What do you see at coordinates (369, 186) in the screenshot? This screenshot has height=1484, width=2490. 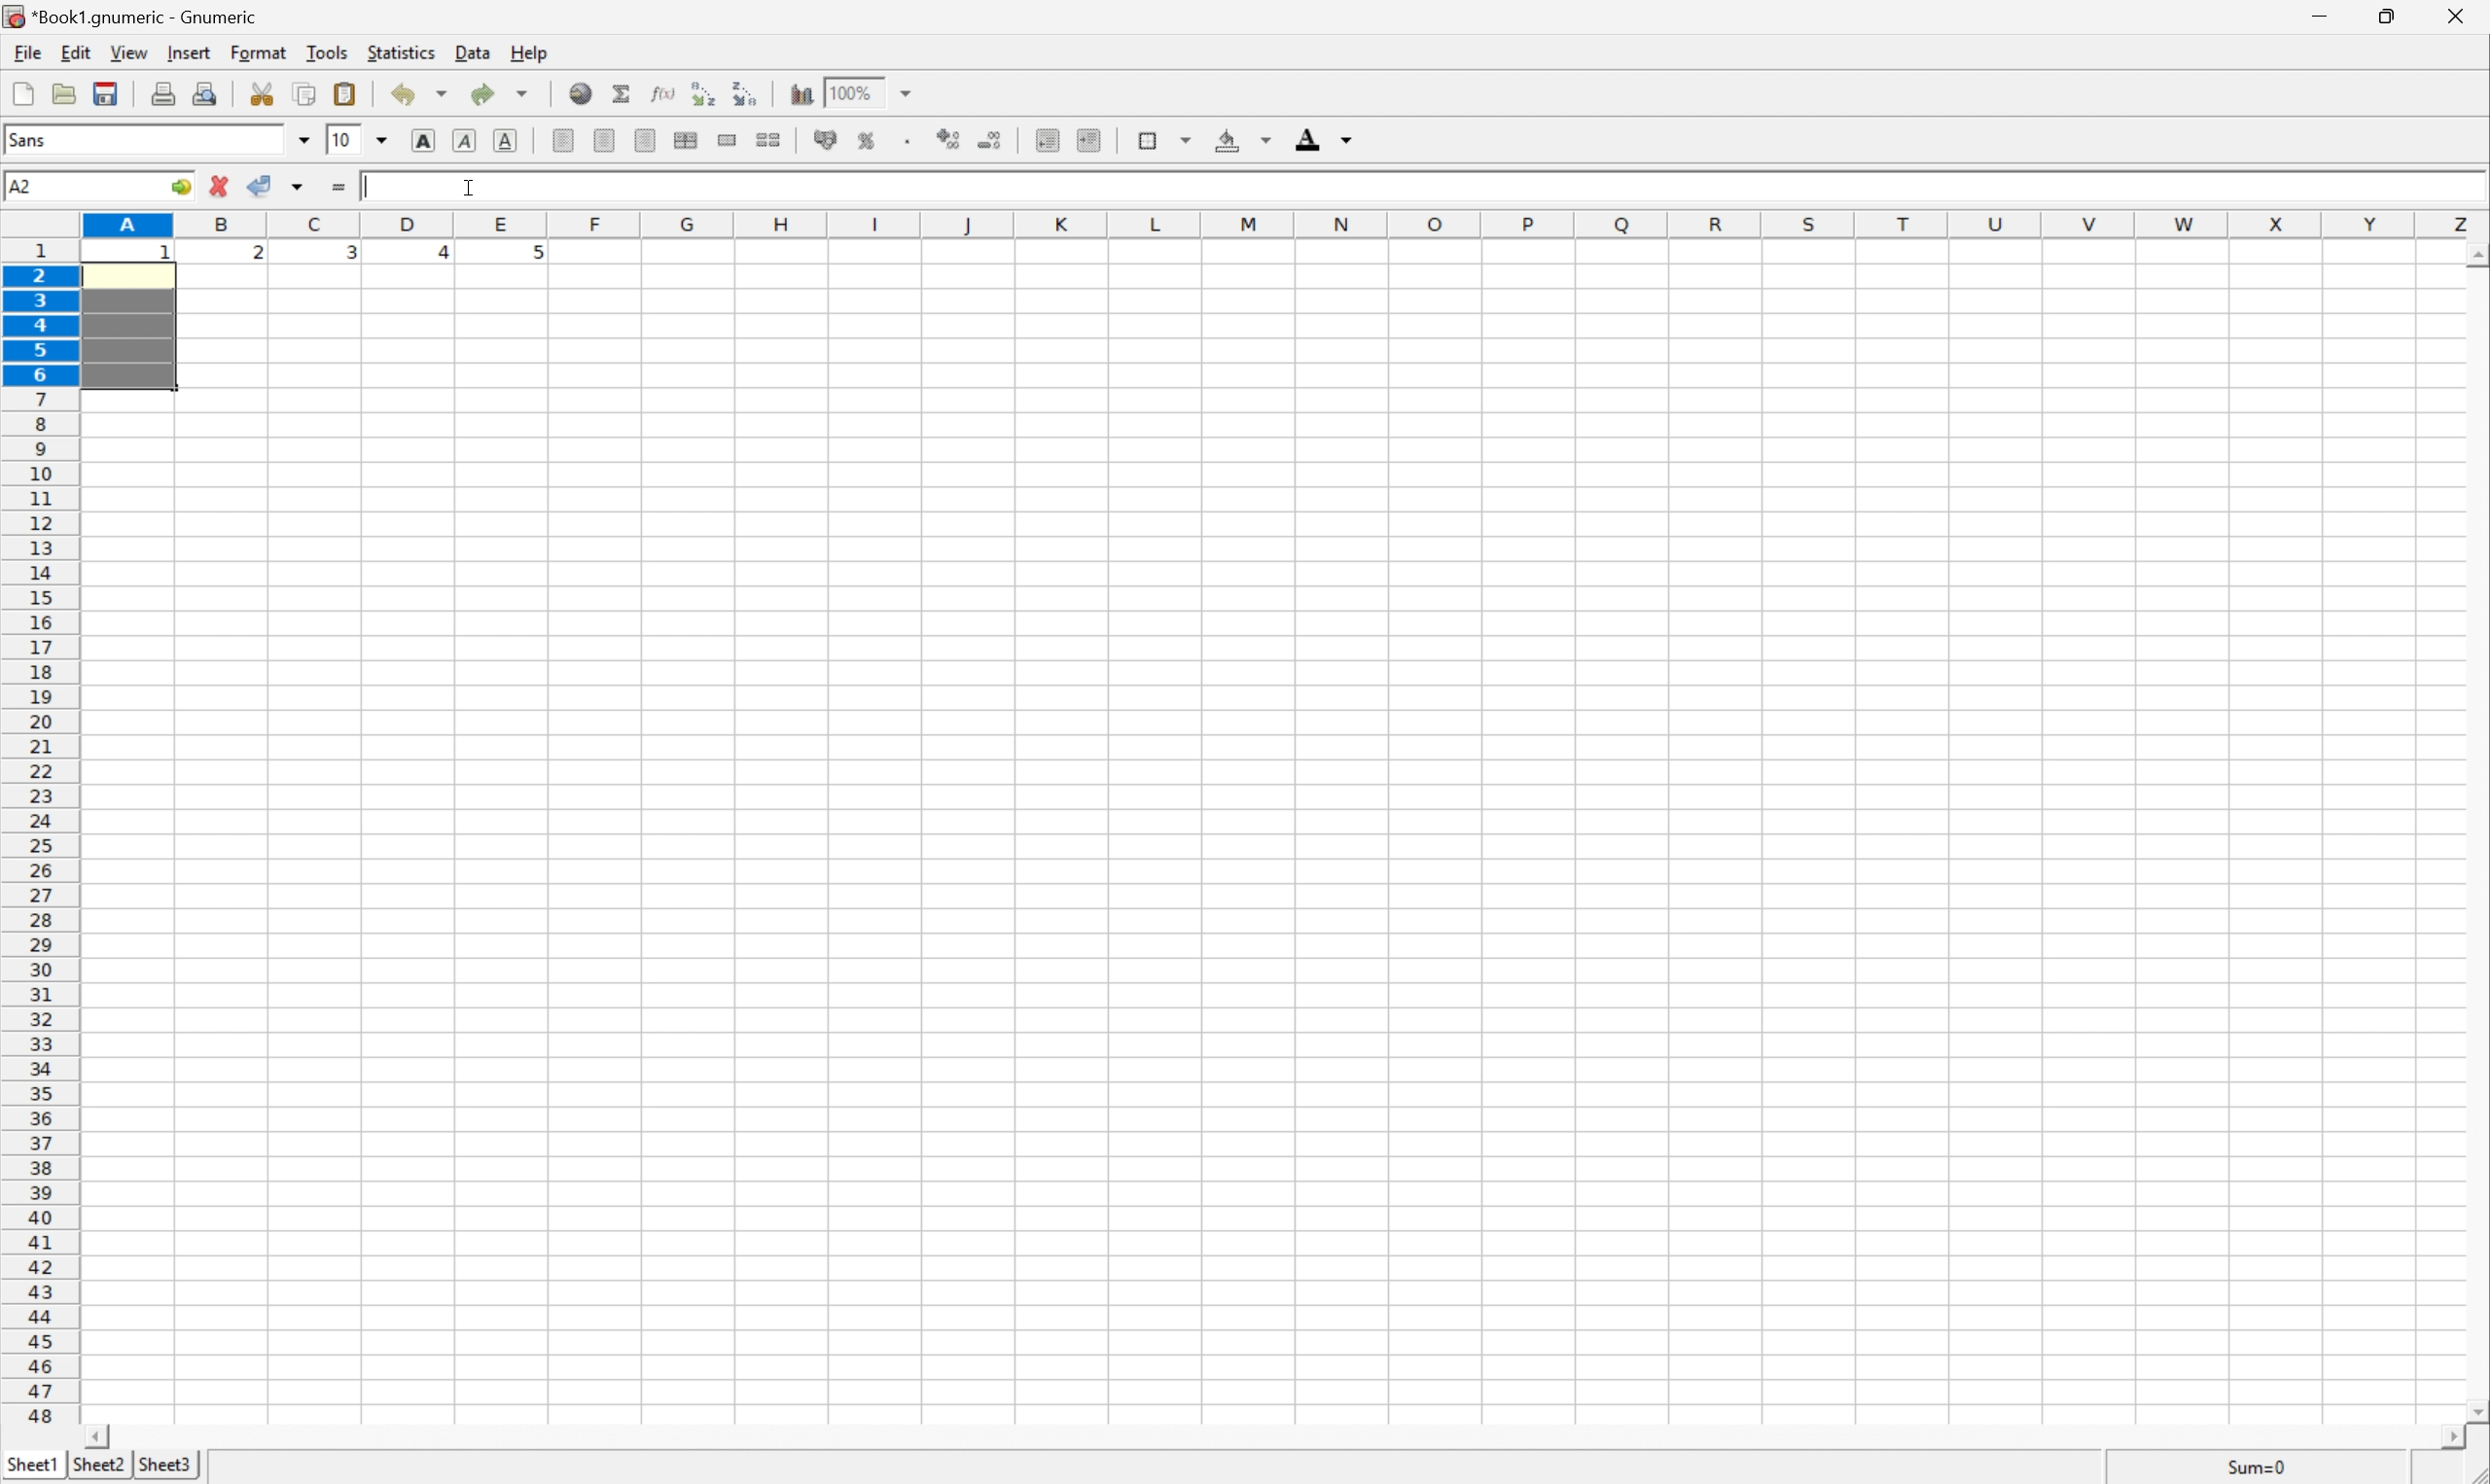 I see `typing cursor` at bounding box center [369, 186].